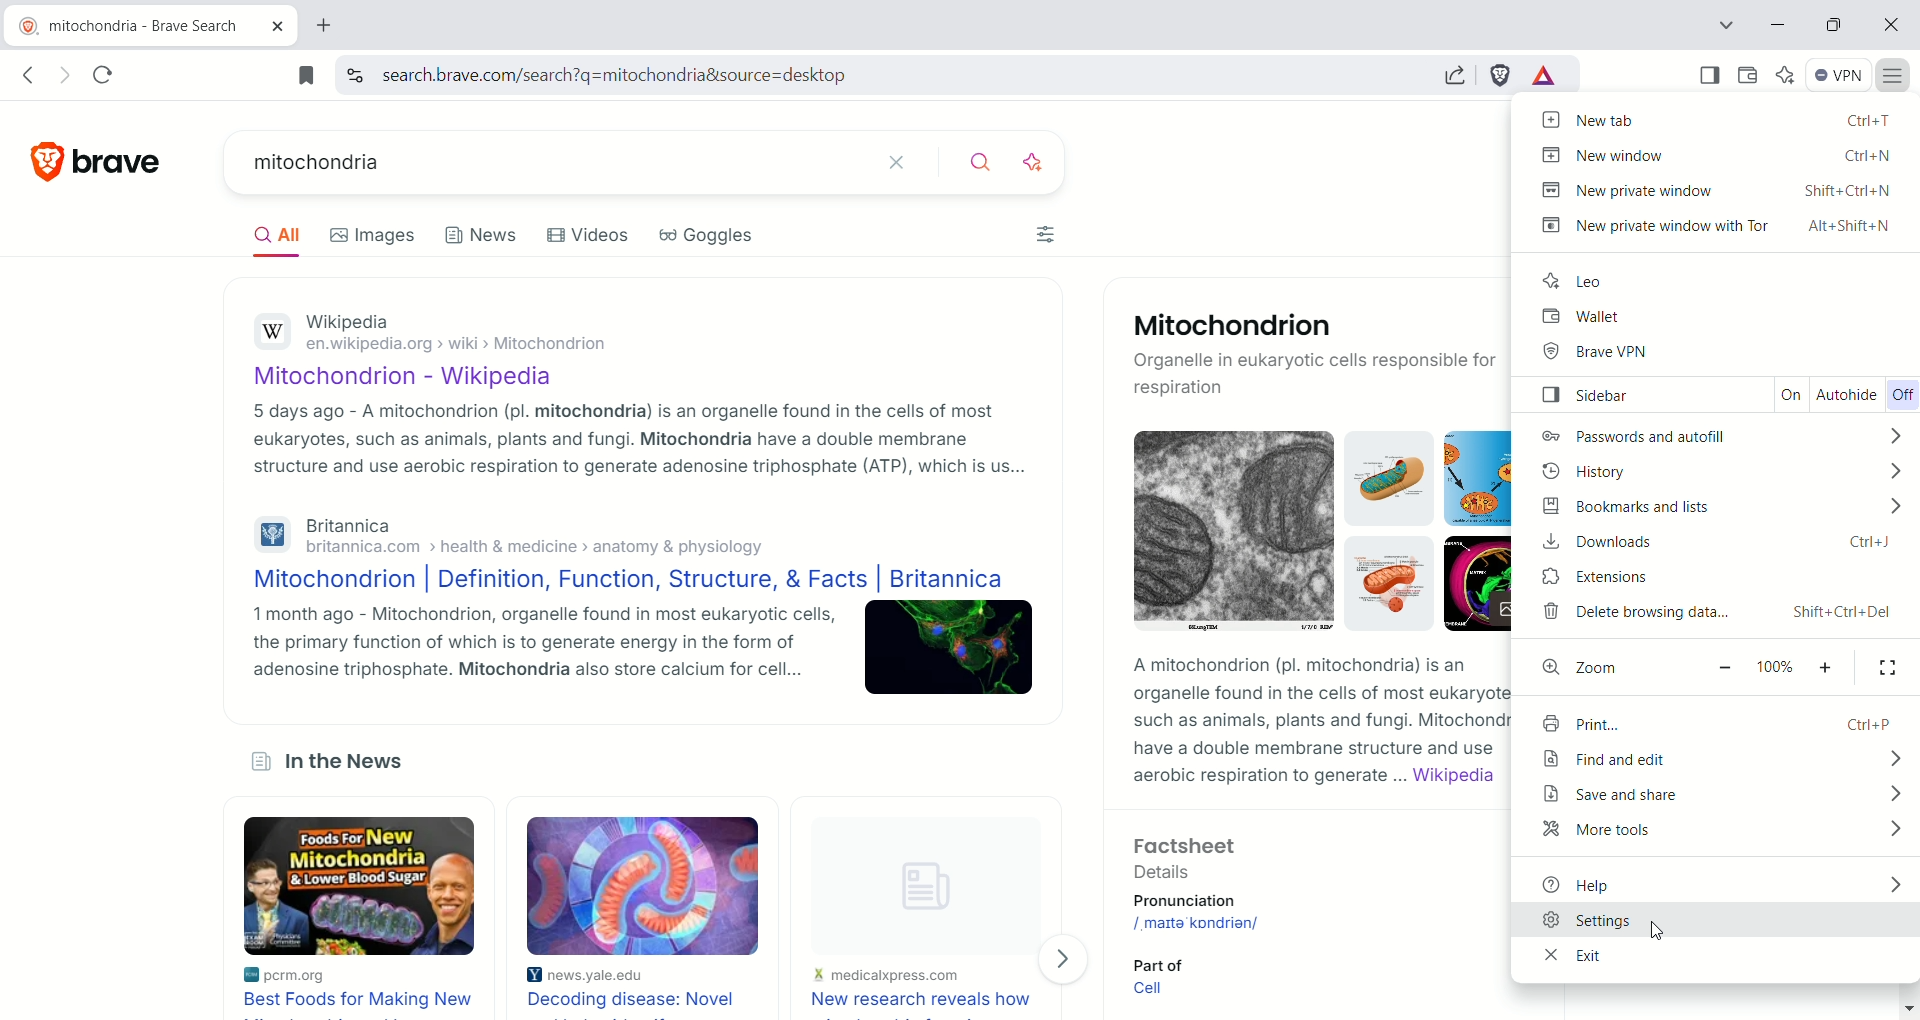 This screenshot has width=1920, height=1020. I want to click on help, so click(1723, 882).